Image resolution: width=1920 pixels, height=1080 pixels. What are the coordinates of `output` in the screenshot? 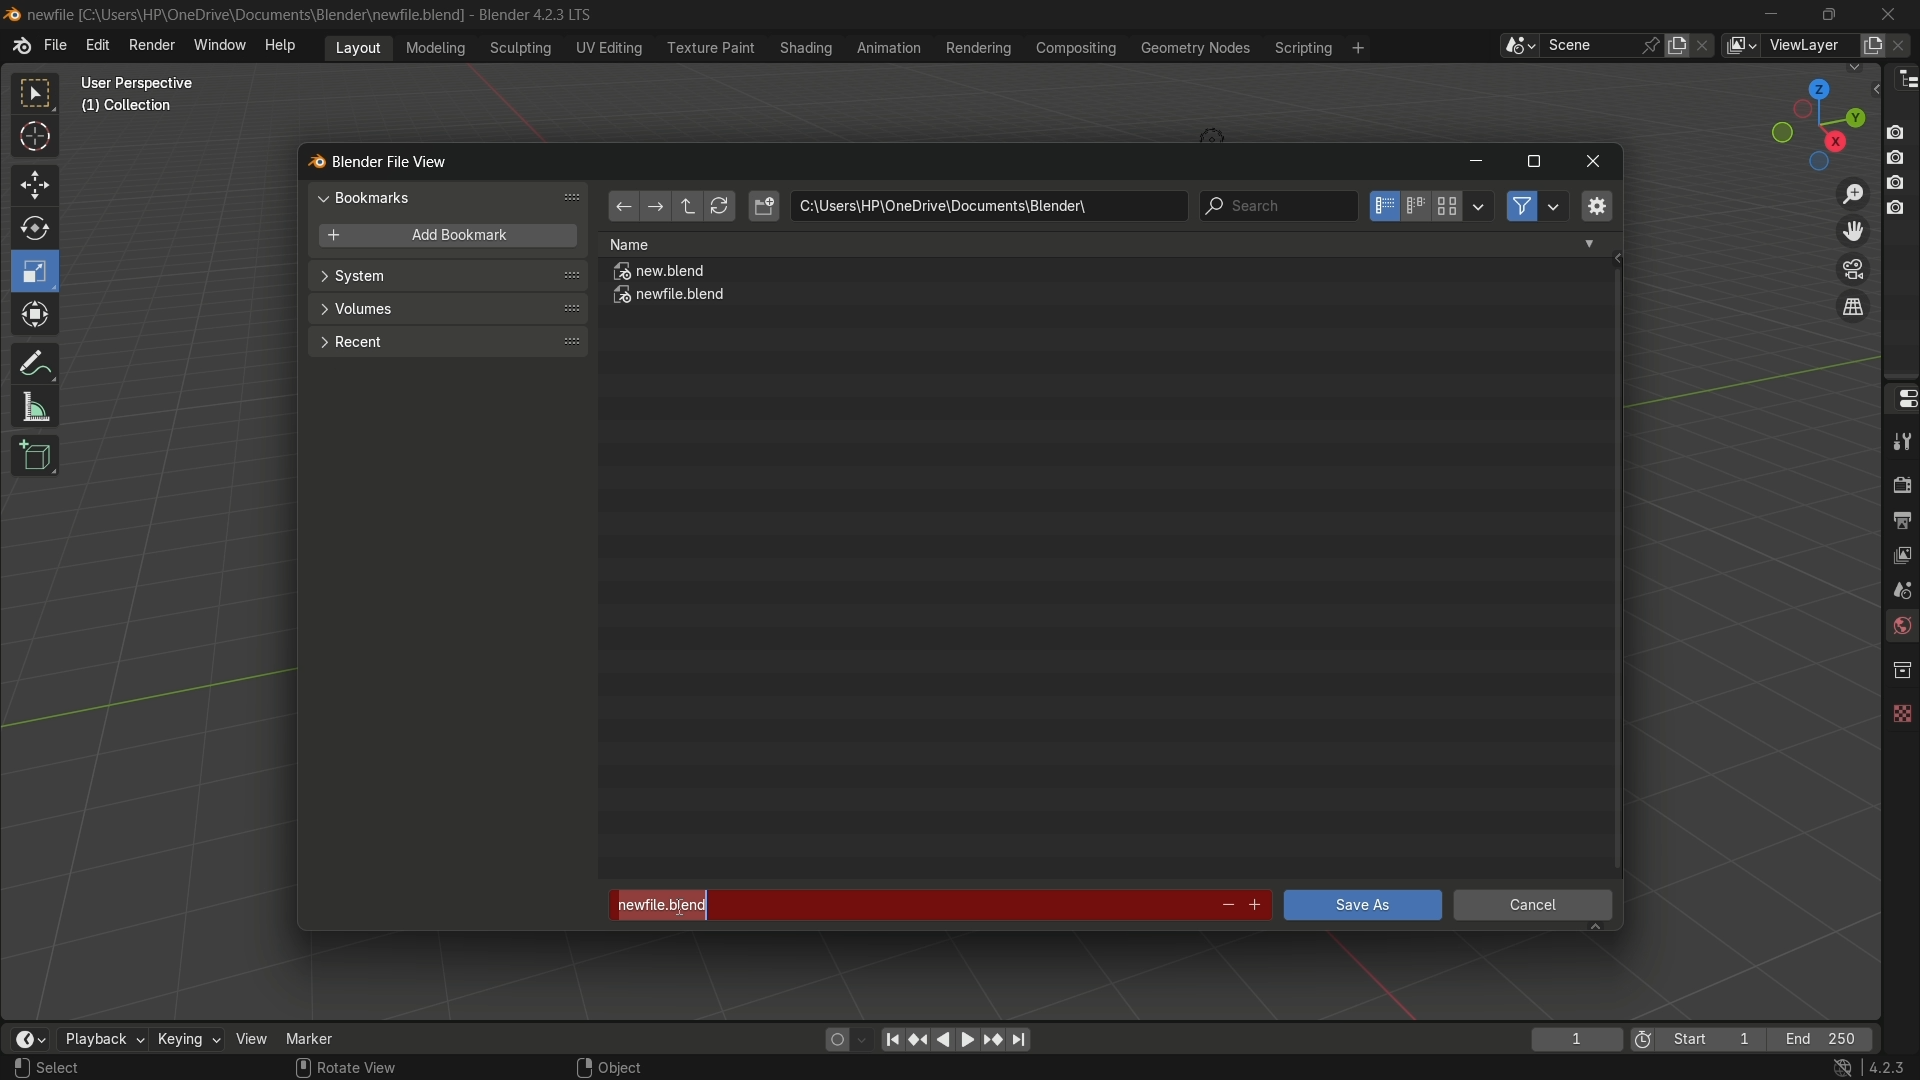 It's located at (1901, 519).